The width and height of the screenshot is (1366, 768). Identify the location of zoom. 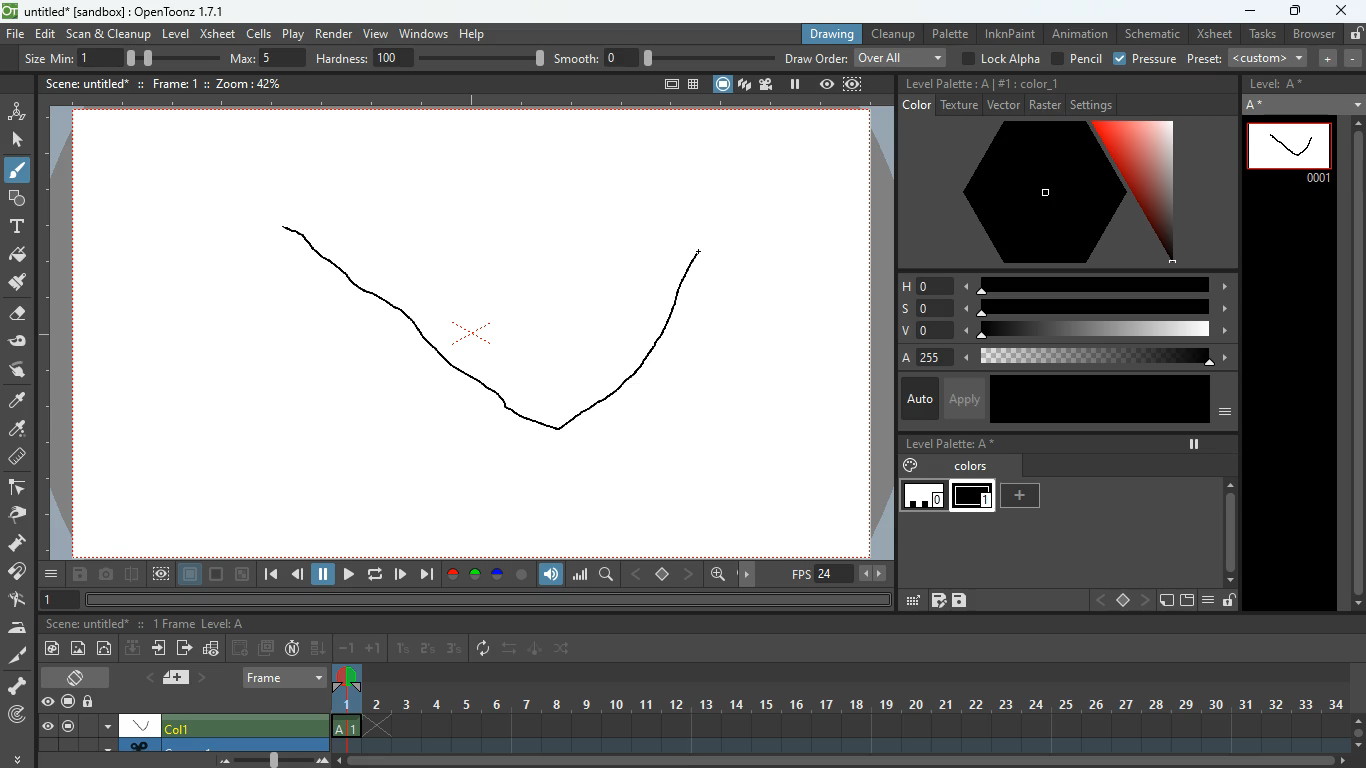
(718, 574).